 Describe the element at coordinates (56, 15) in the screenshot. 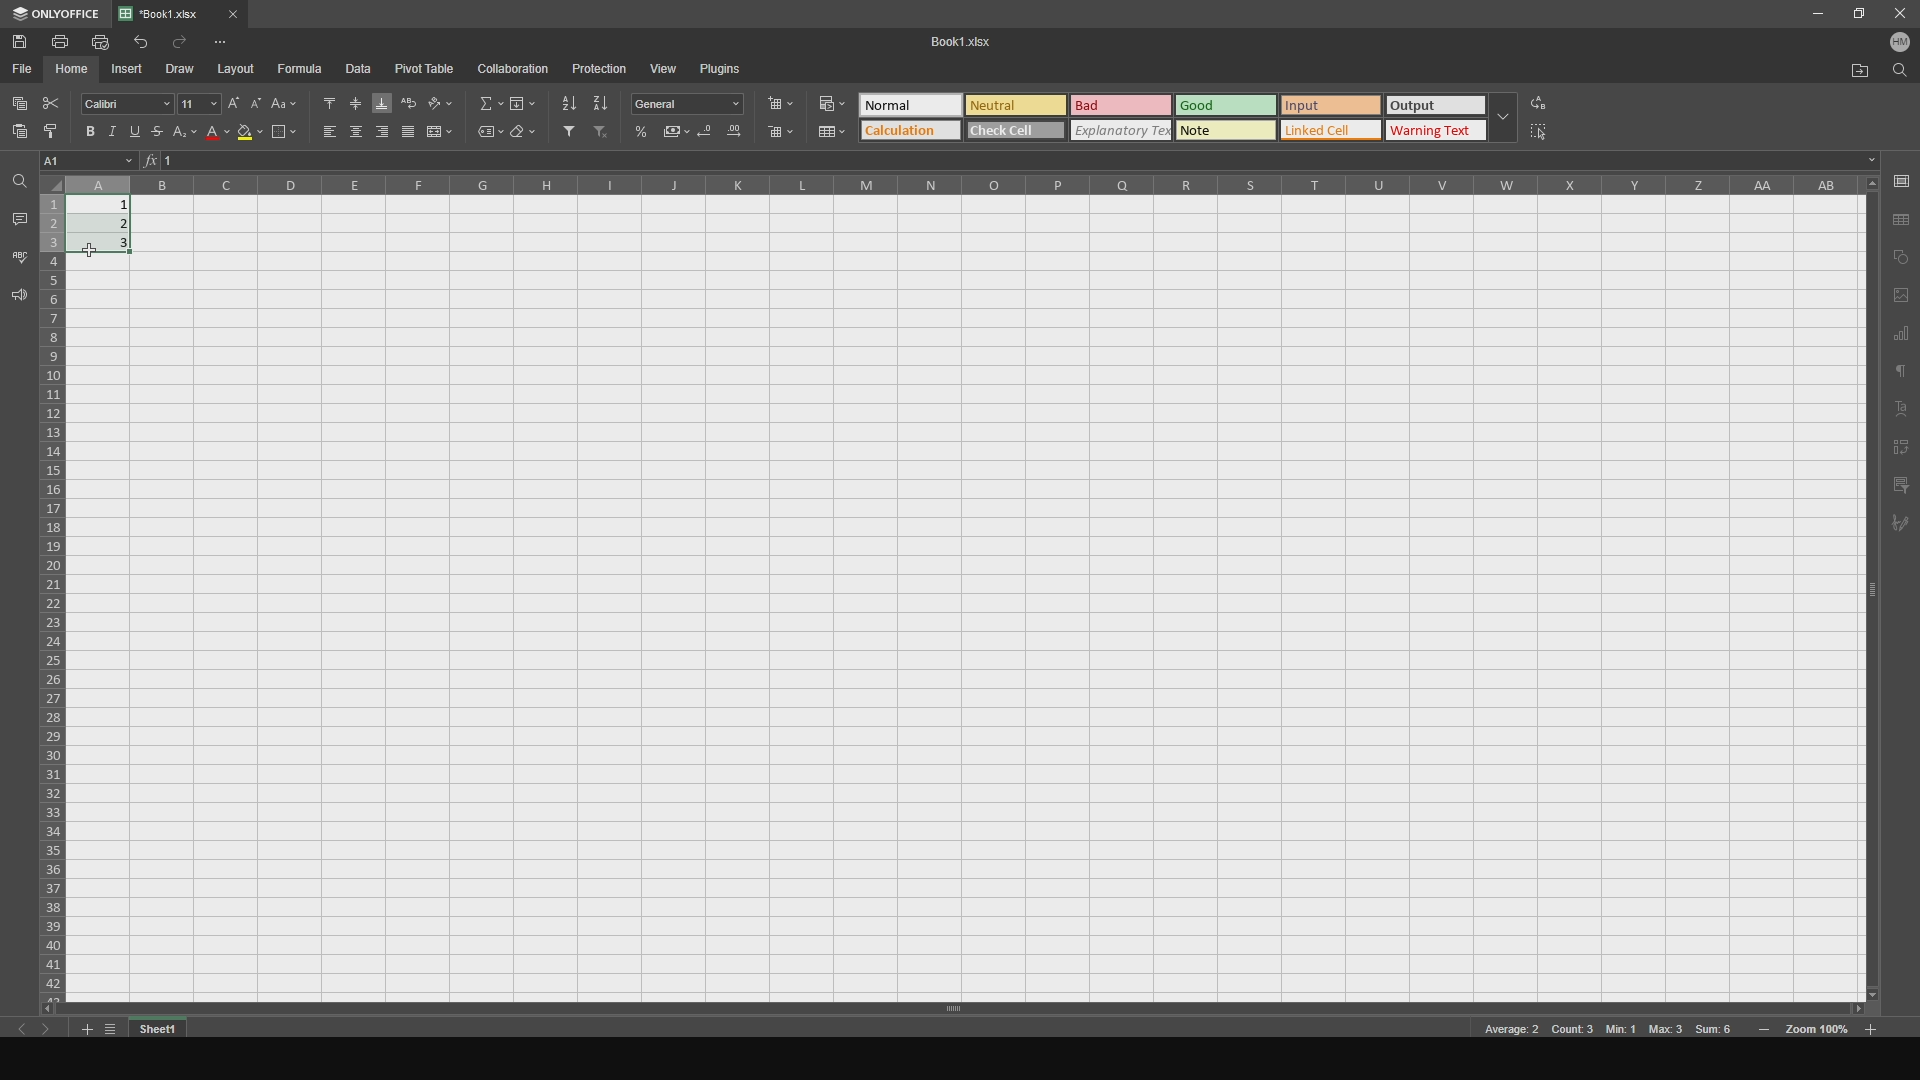

I see `onlyoffice` at that location.